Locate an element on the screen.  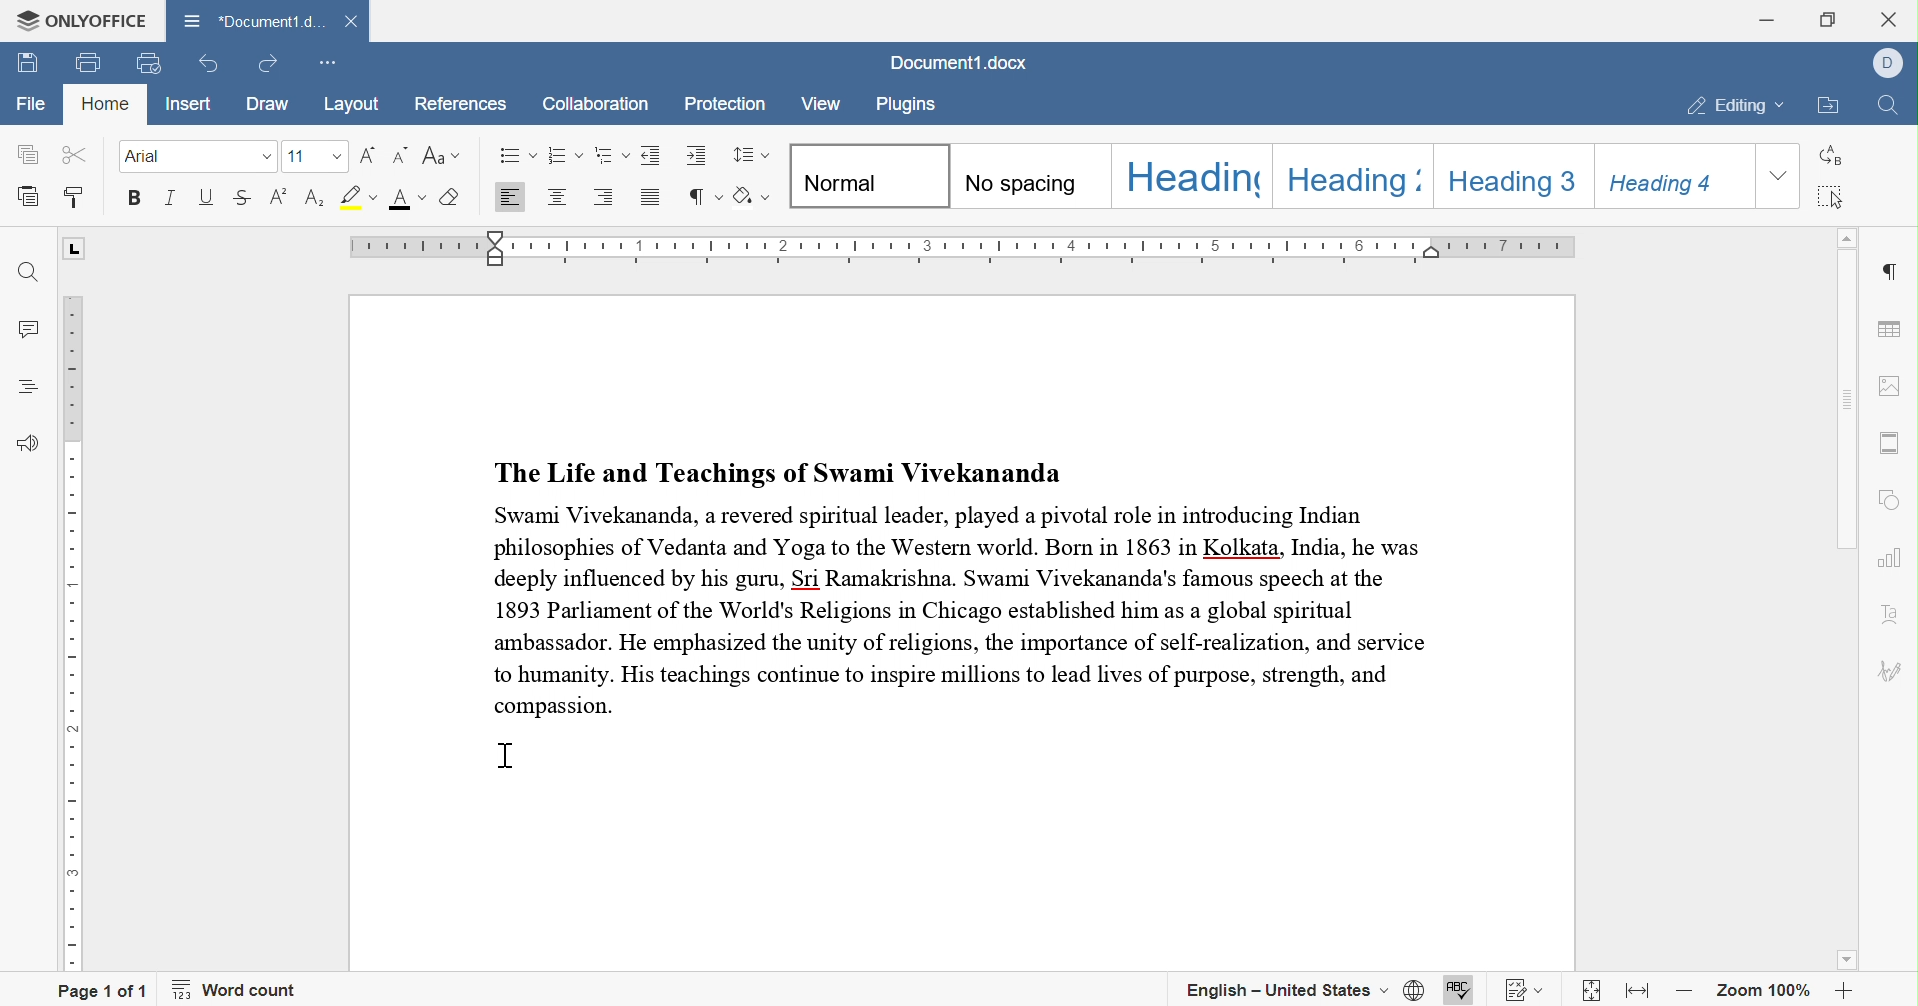
no spacing is located at coordinates (1027, 176).